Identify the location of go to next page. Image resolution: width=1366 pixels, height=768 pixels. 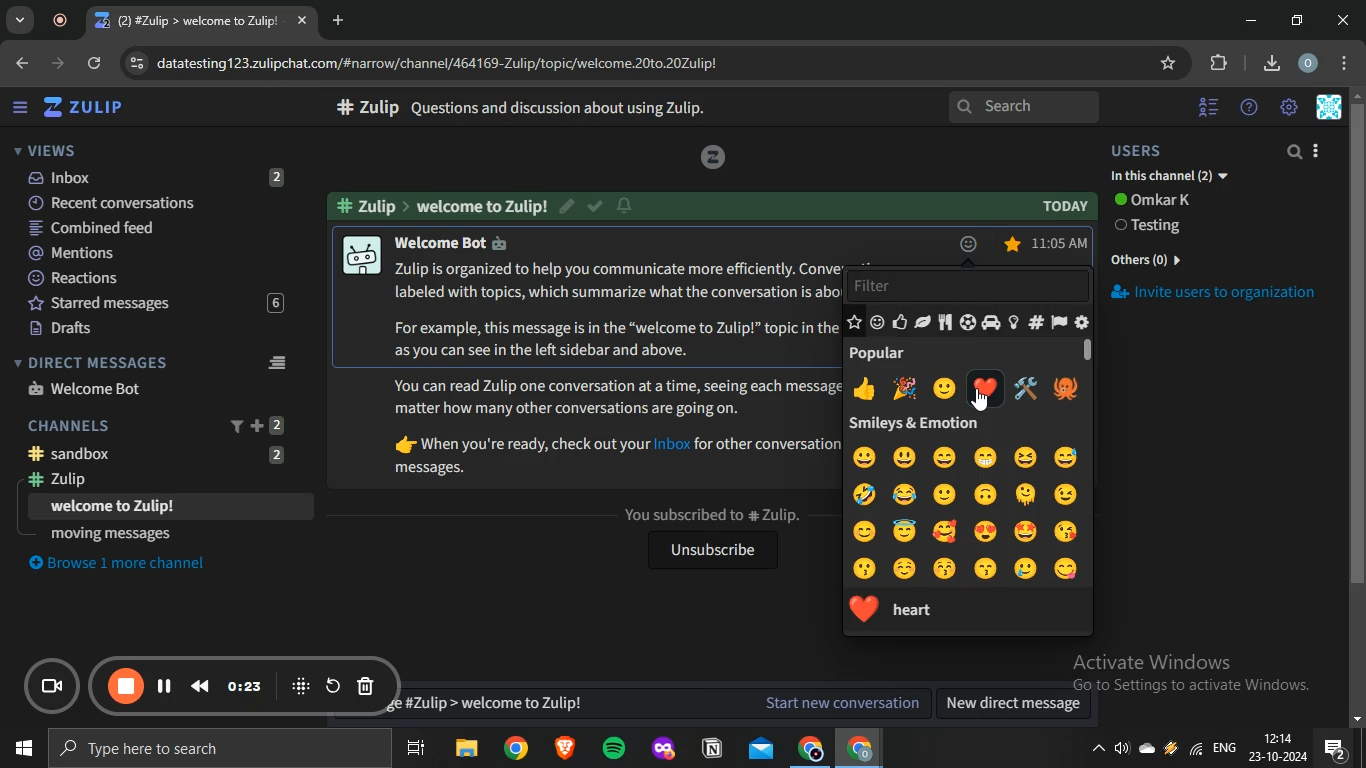
(60, 63).